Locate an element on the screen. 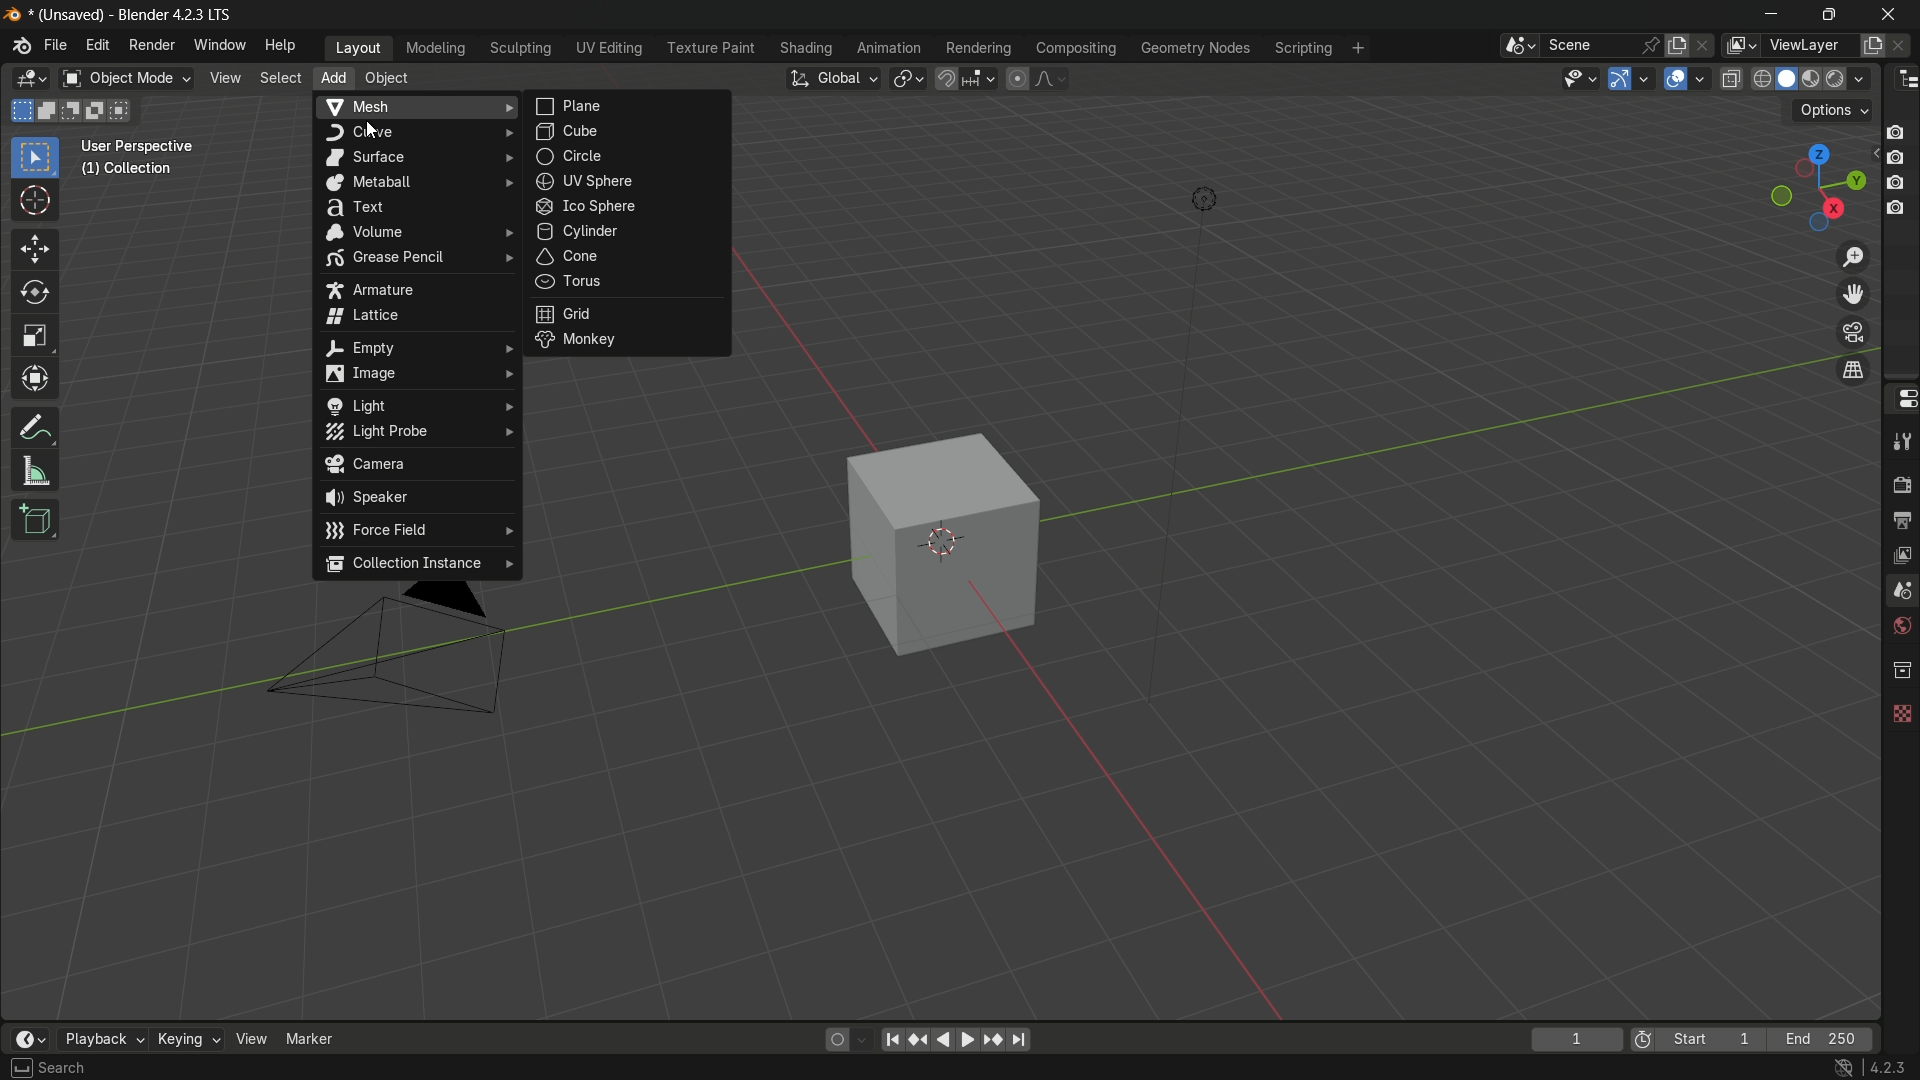 Image resolution: width=1920 pixels, height=1080 pixels. render is located at coordinates (1850, 78).